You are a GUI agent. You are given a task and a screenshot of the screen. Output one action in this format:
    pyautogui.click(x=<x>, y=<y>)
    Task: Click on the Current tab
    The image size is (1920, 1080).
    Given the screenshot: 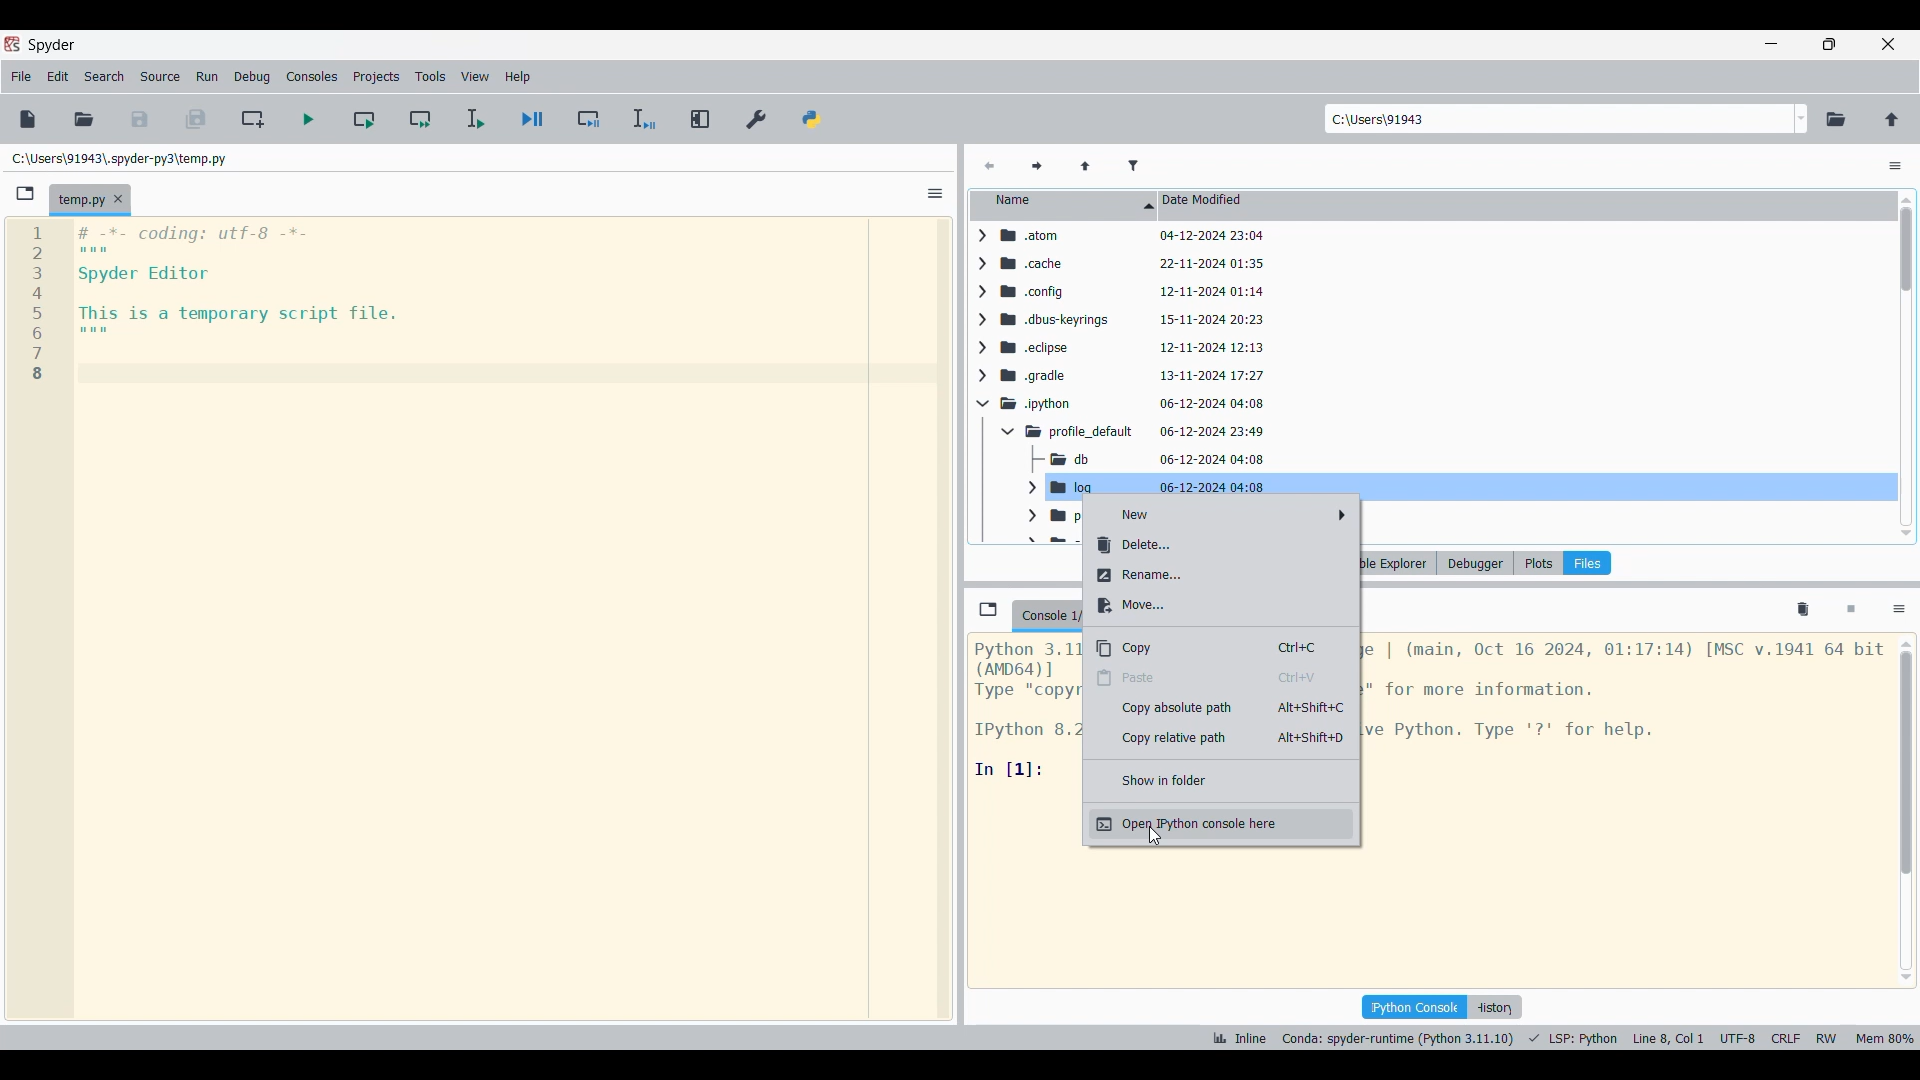 What is the action you would take?
    pyautogui.click(x=79, y=201)
    